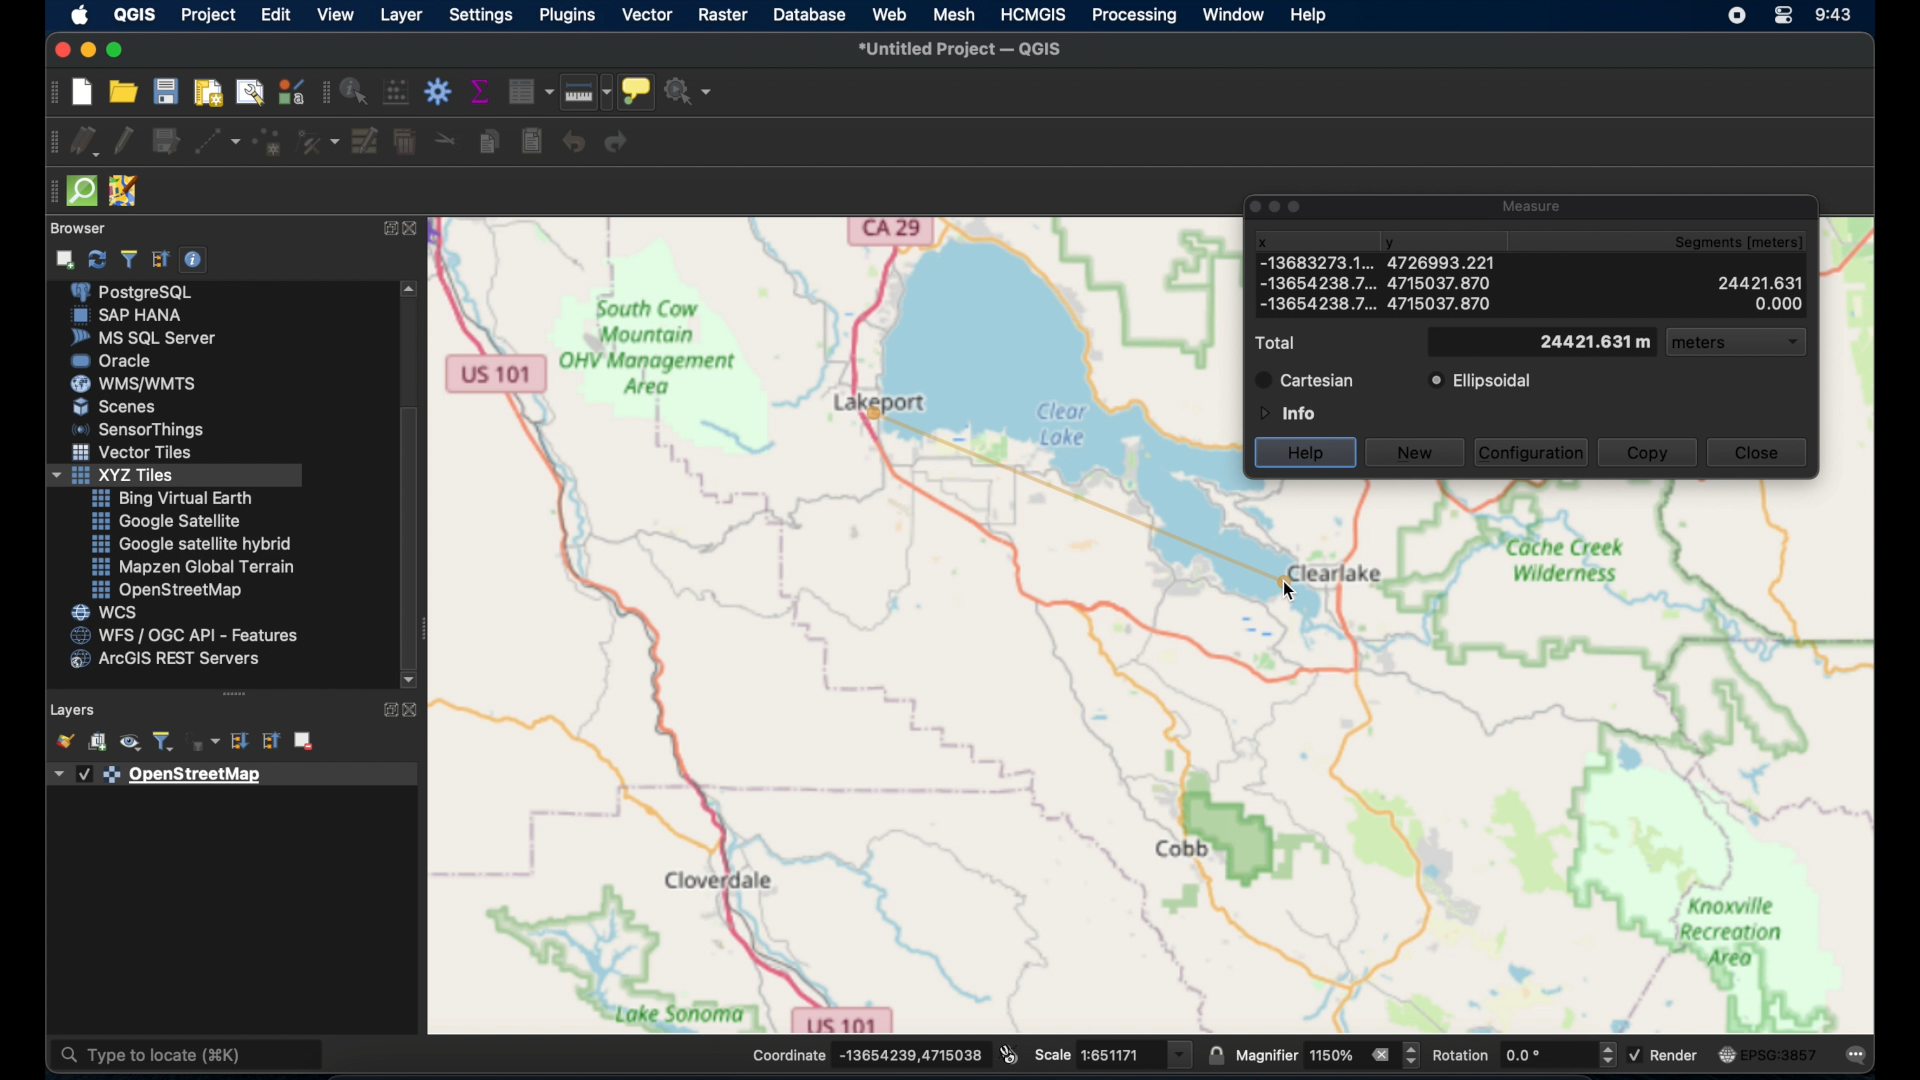  I want to click on magnifier, so click(1329, 1056).